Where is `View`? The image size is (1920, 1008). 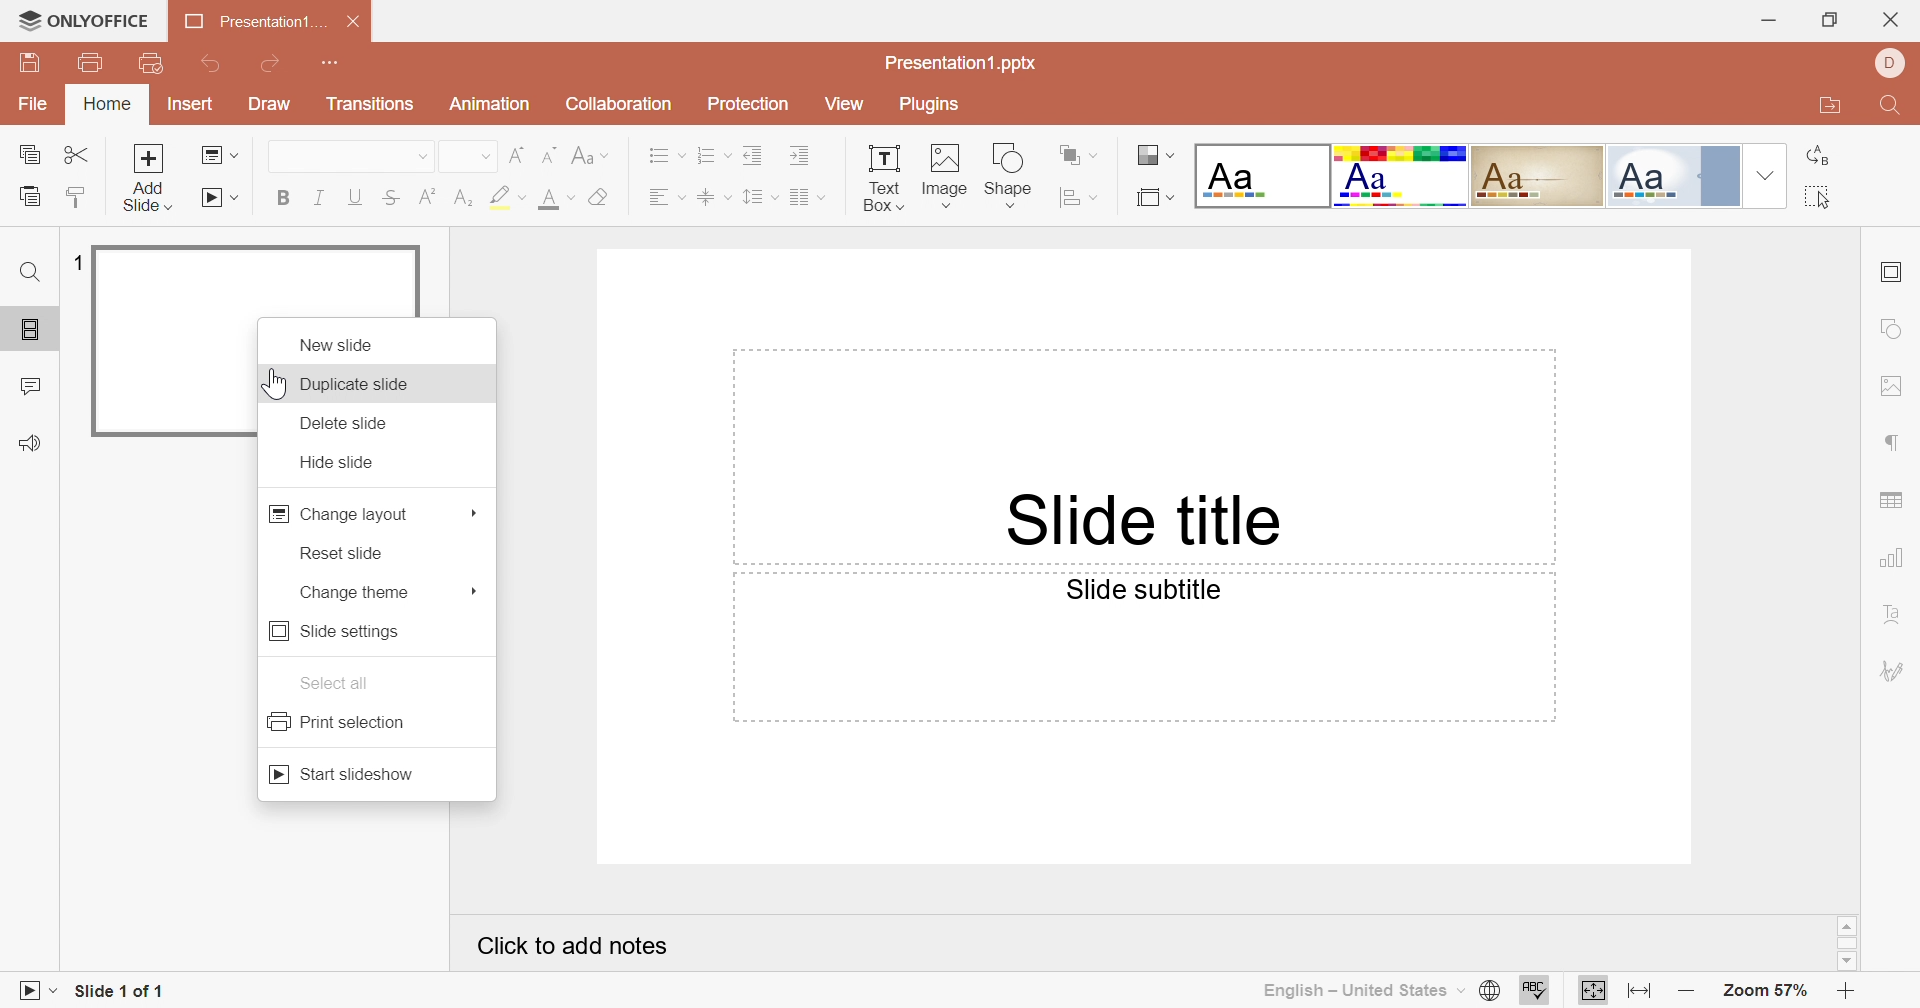
View is located at coordinates (843, 103).